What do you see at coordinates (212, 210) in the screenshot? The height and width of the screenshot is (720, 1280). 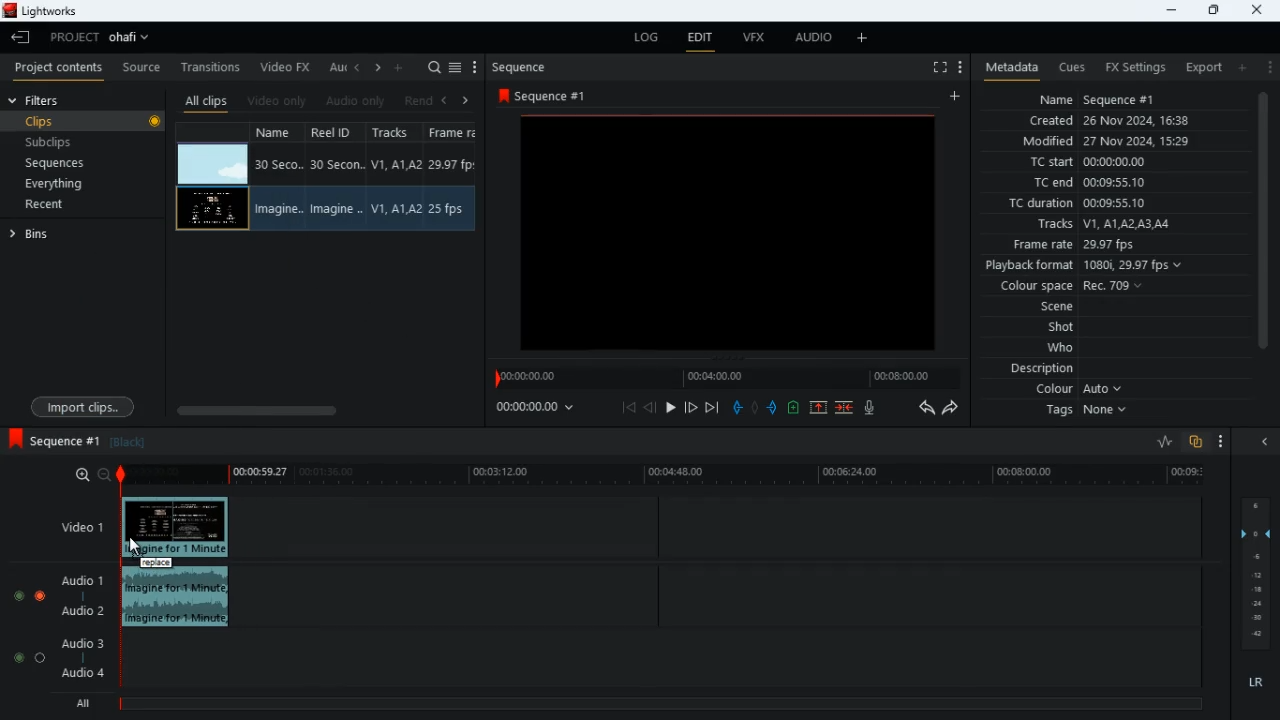 I see `image` at bounding box center [212, 210].